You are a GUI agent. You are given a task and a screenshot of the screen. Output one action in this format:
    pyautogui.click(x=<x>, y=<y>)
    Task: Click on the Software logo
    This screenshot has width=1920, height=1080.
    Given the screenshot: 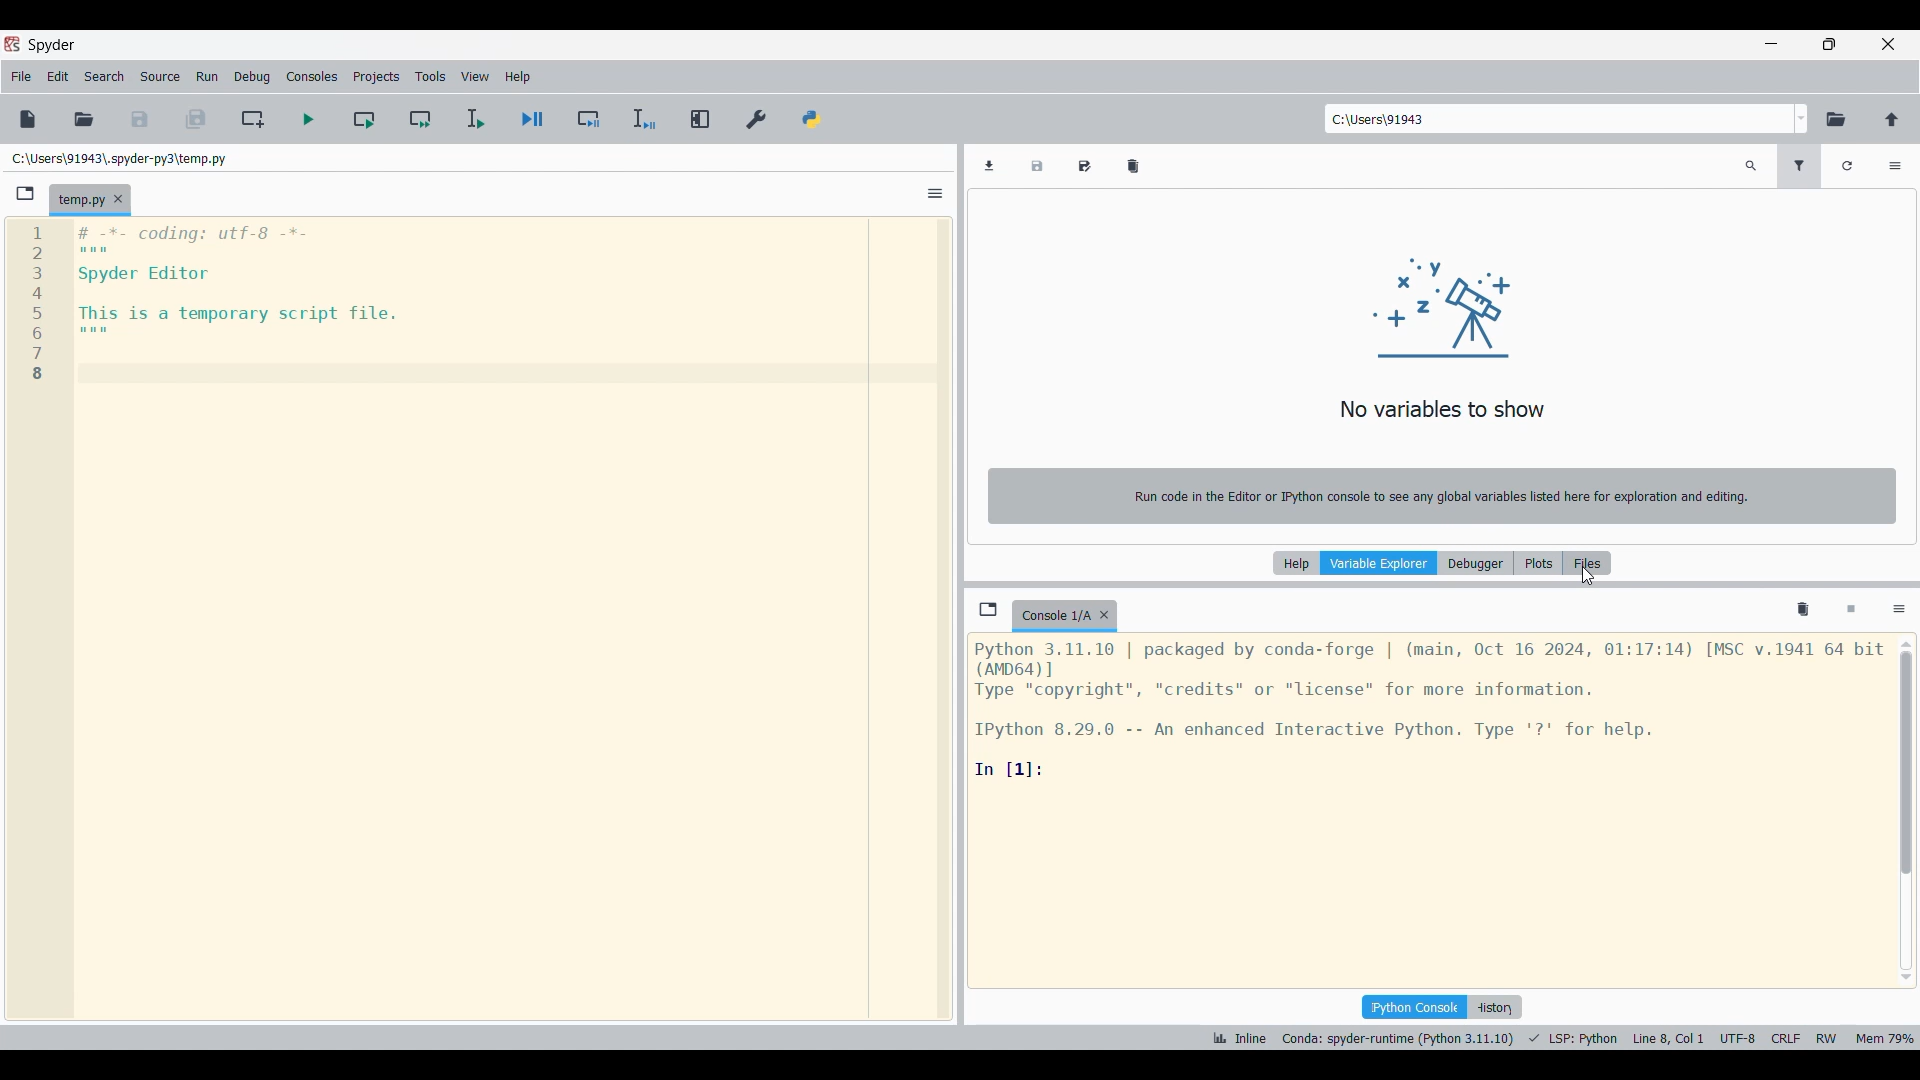 What is the action you would take?
    pyautogui.click(x=12, y=44)
    